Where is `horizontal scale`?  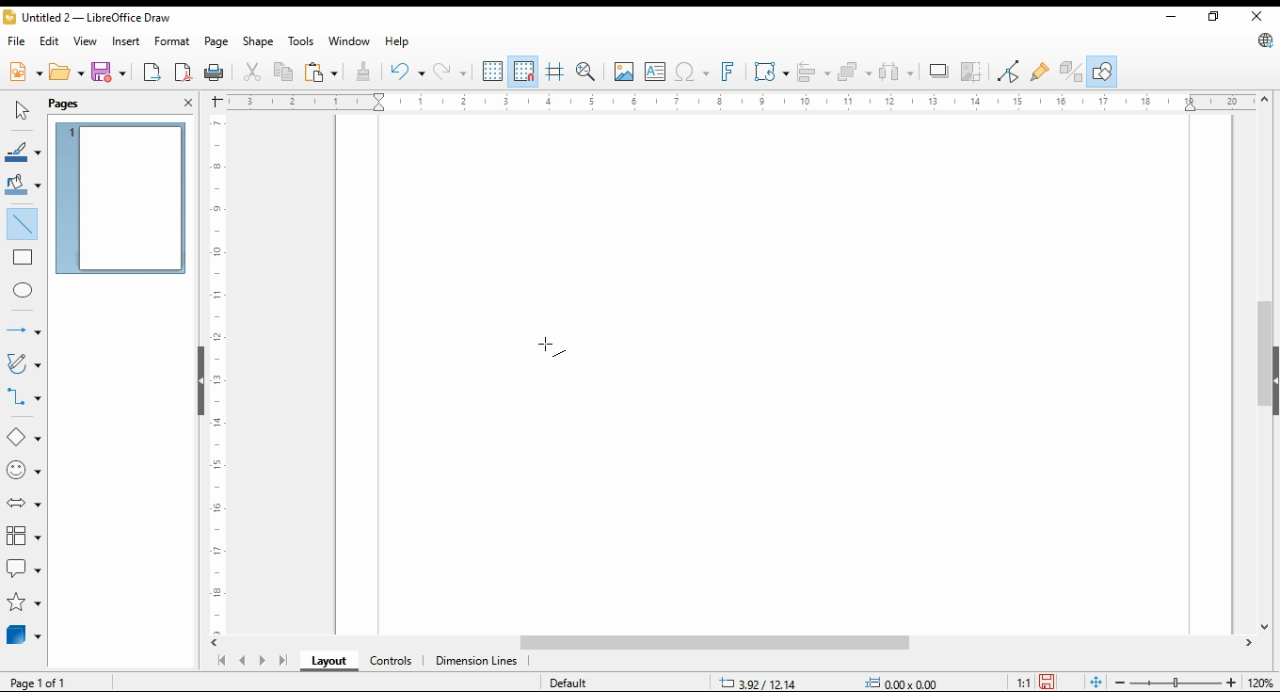 horizontal scale is located at coordinates (739, 102).